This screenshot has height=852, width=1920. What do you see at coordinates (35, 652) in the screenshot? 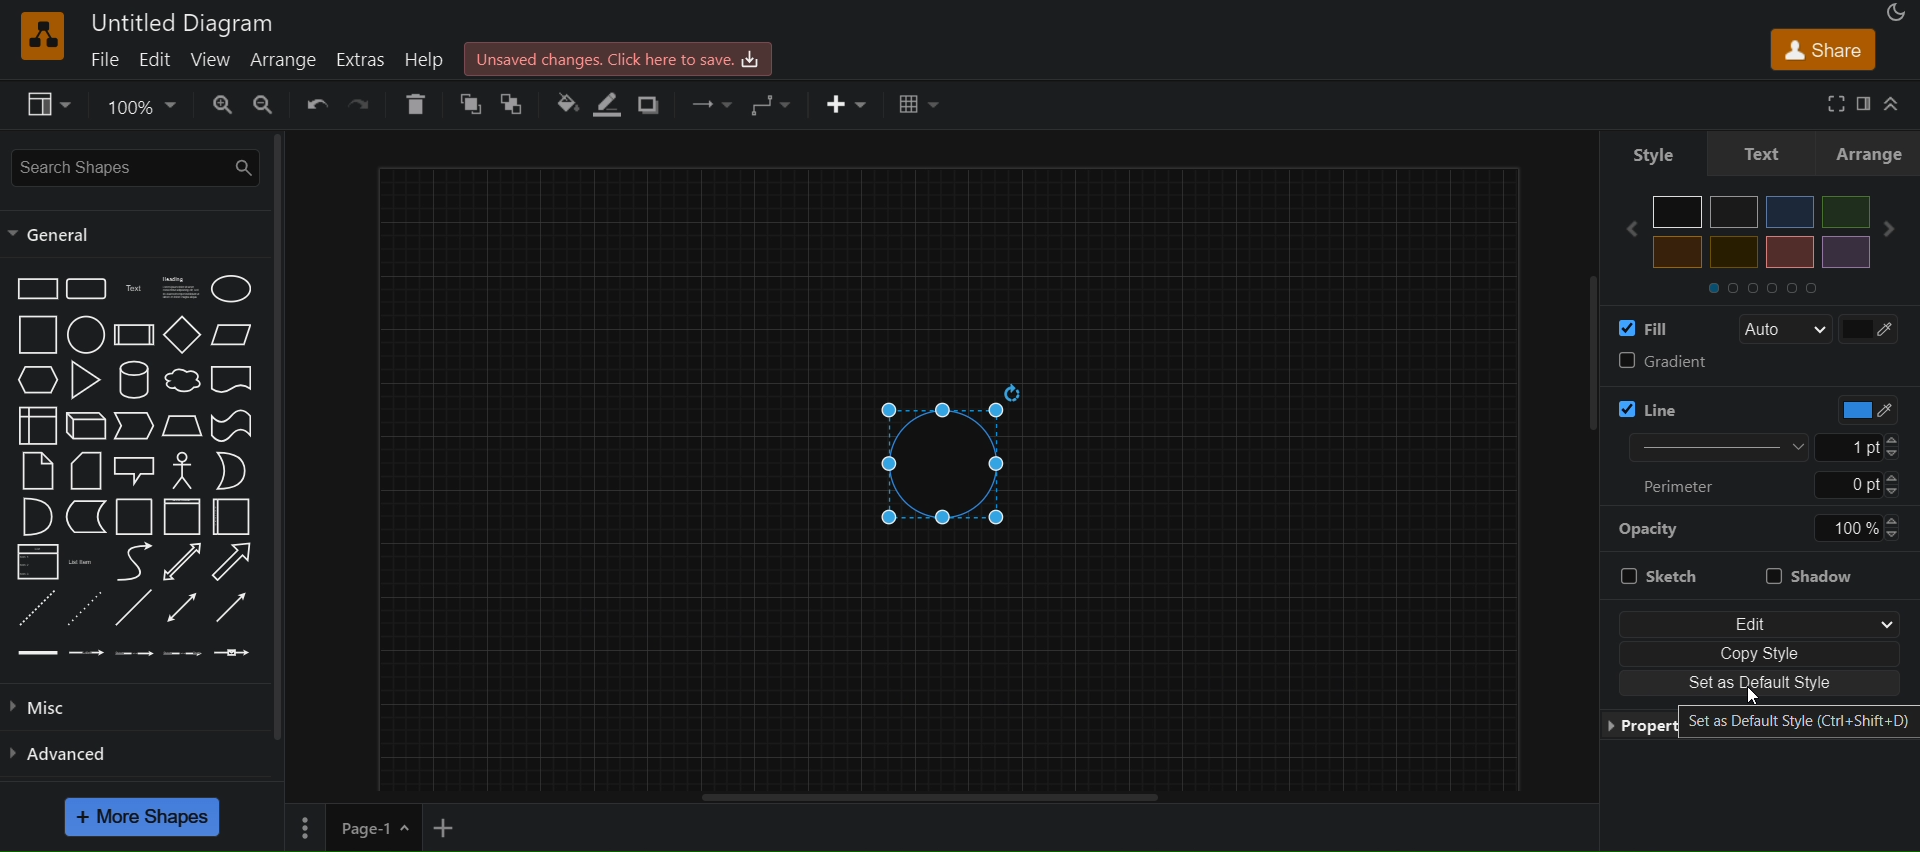
I see `connector 1` at bounding box center [35, 652].